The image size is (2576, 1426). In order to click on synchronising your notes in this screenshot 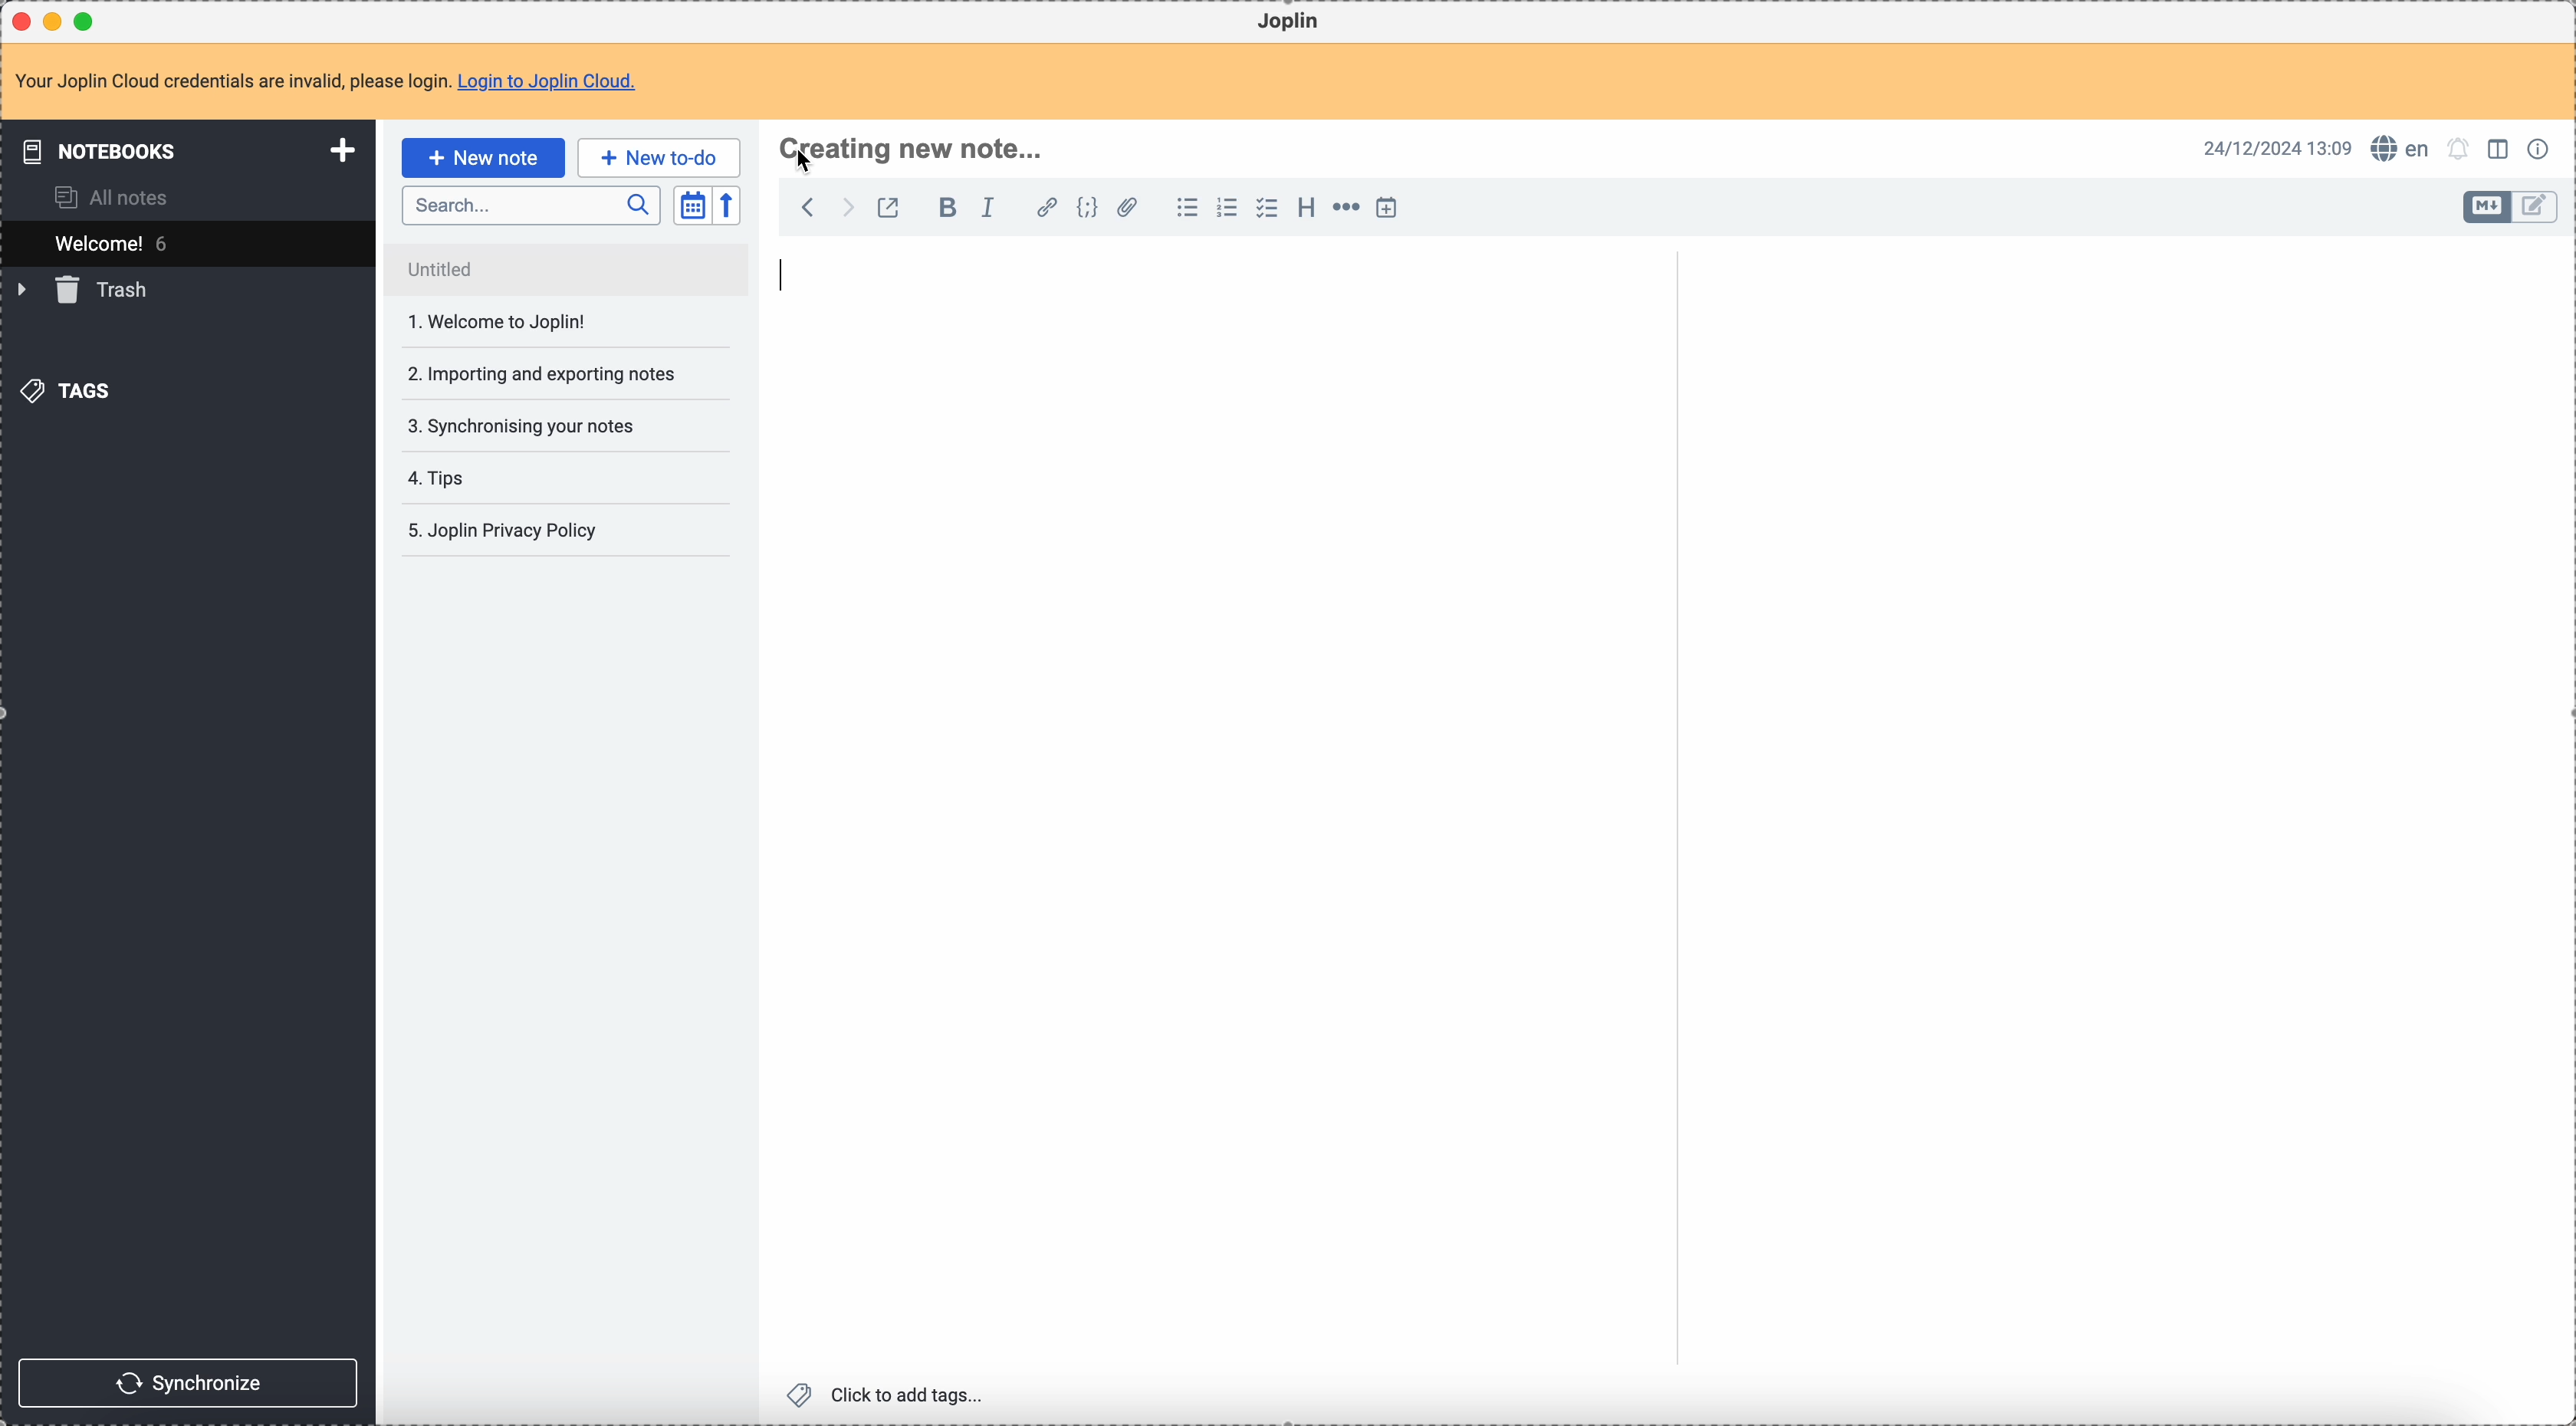, I will do `click(523, 424)`.